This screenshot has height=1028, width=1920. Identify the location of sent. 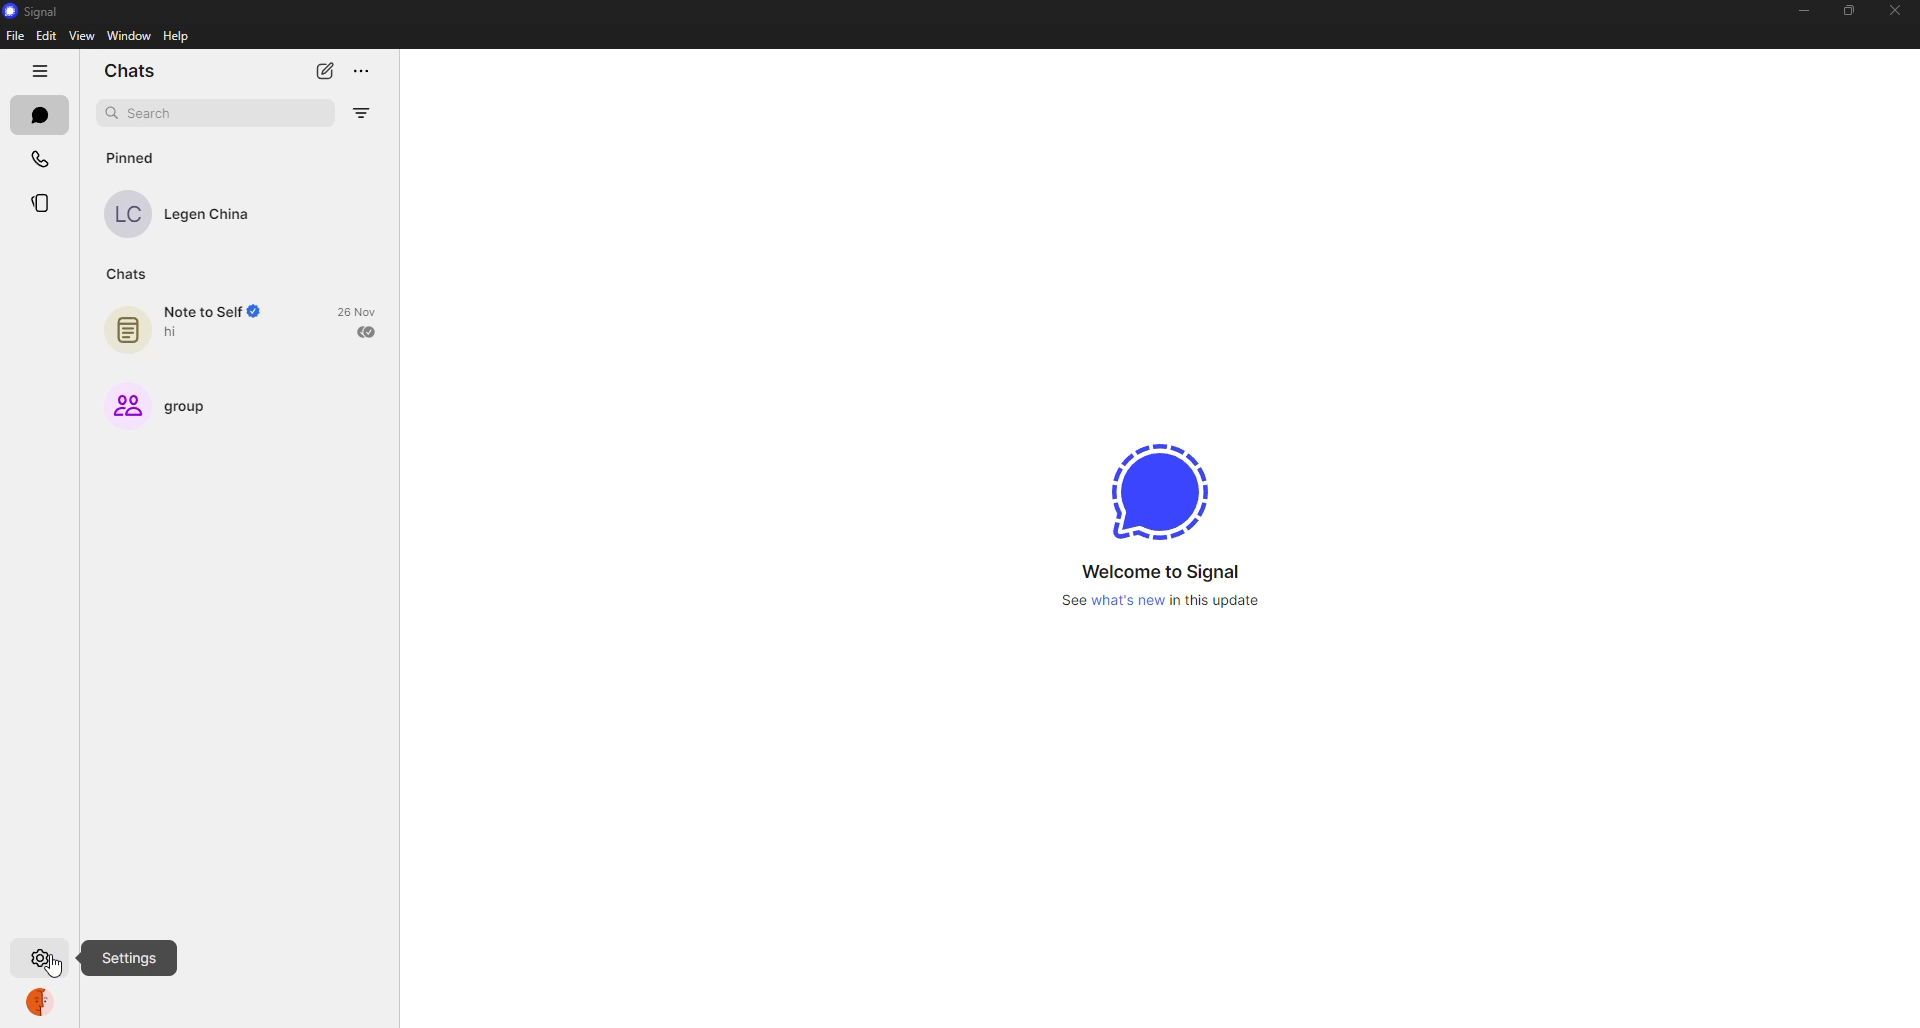
(368, 331).